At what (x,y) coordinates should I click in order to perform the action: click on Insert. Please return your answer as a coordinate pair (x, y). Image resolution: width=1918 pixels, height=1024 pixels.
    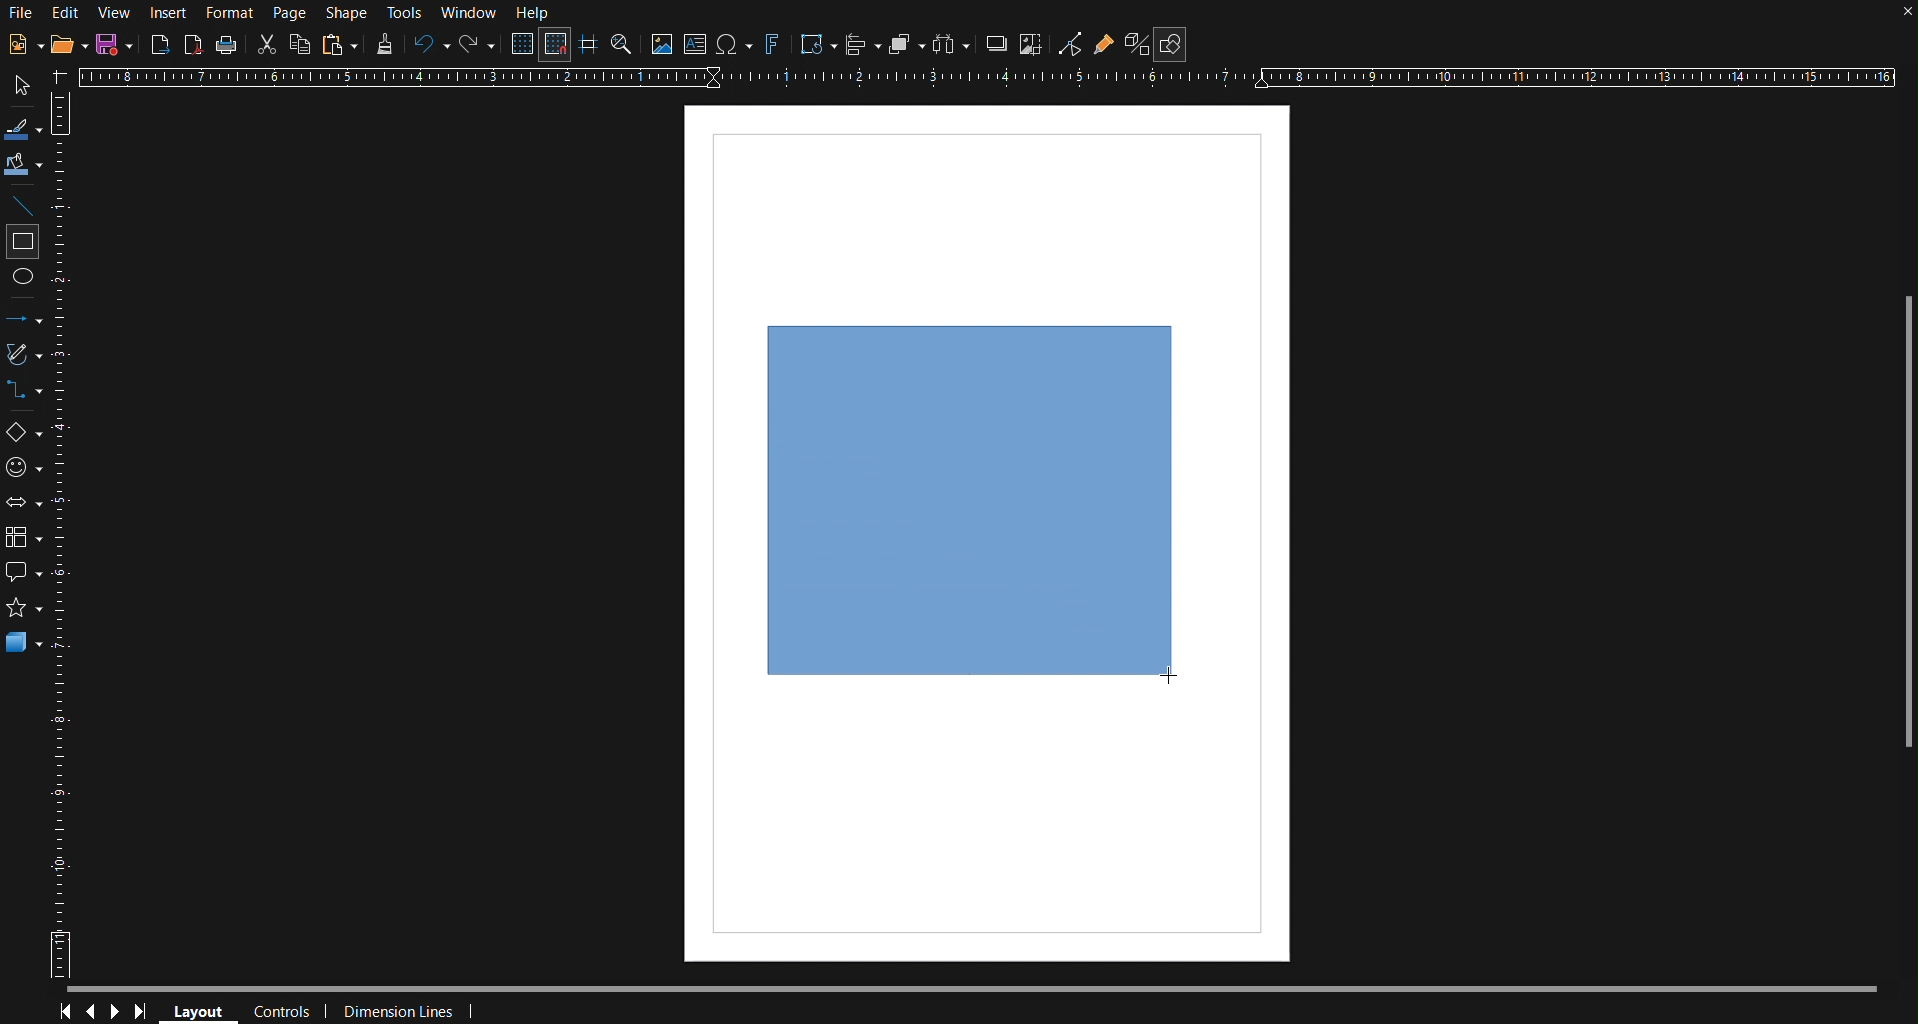
    Looking at the image, I should click on (166, 13).